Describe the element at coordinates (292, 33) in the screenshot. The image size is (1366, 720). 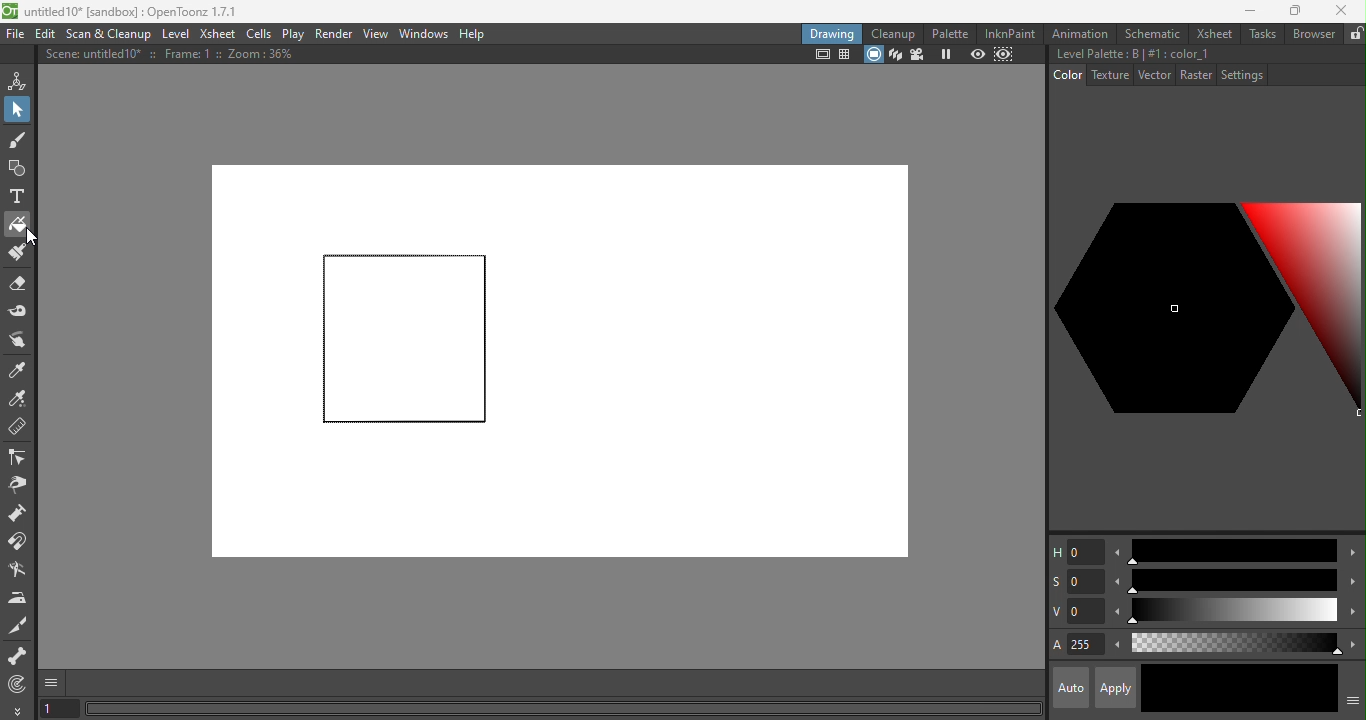
I see `Play` at that location.